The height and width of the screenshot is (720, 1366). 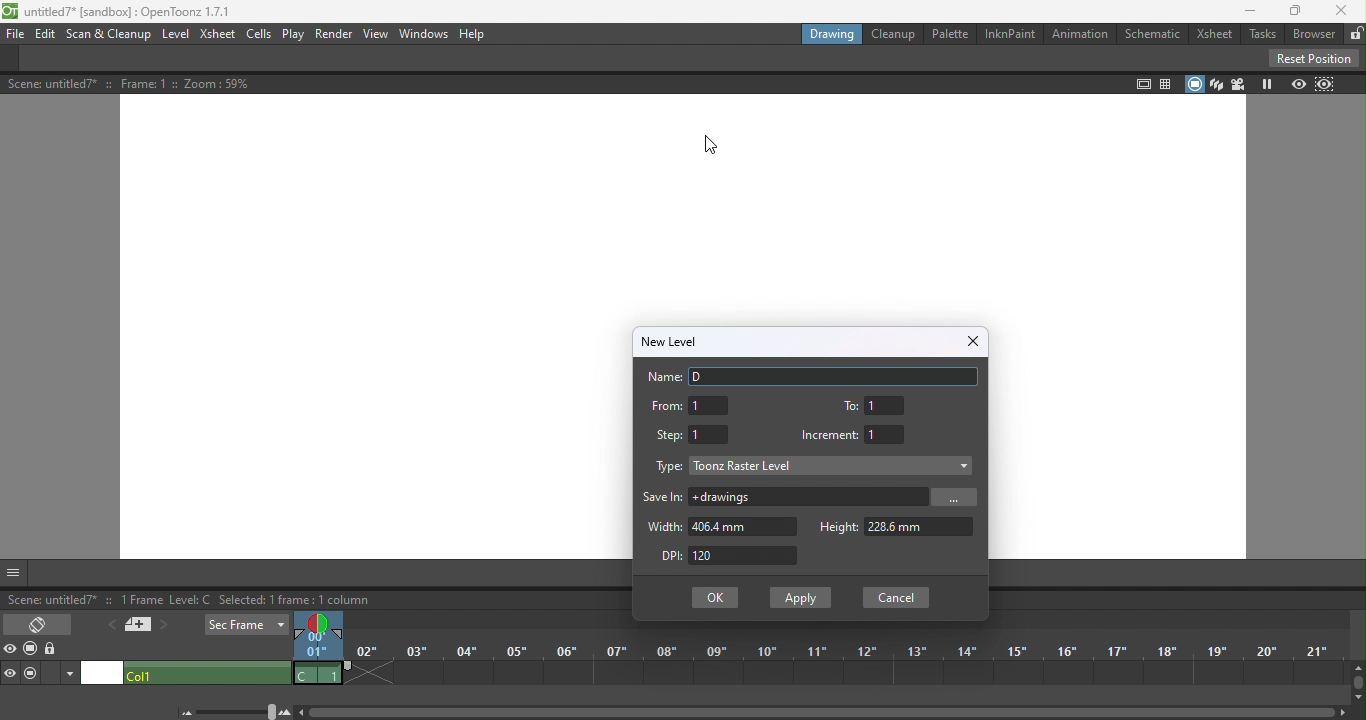 What do you see at coordinates (49, 601) in the screenshot?
I see `scene: untitled7` at bounding box center [49, 601].